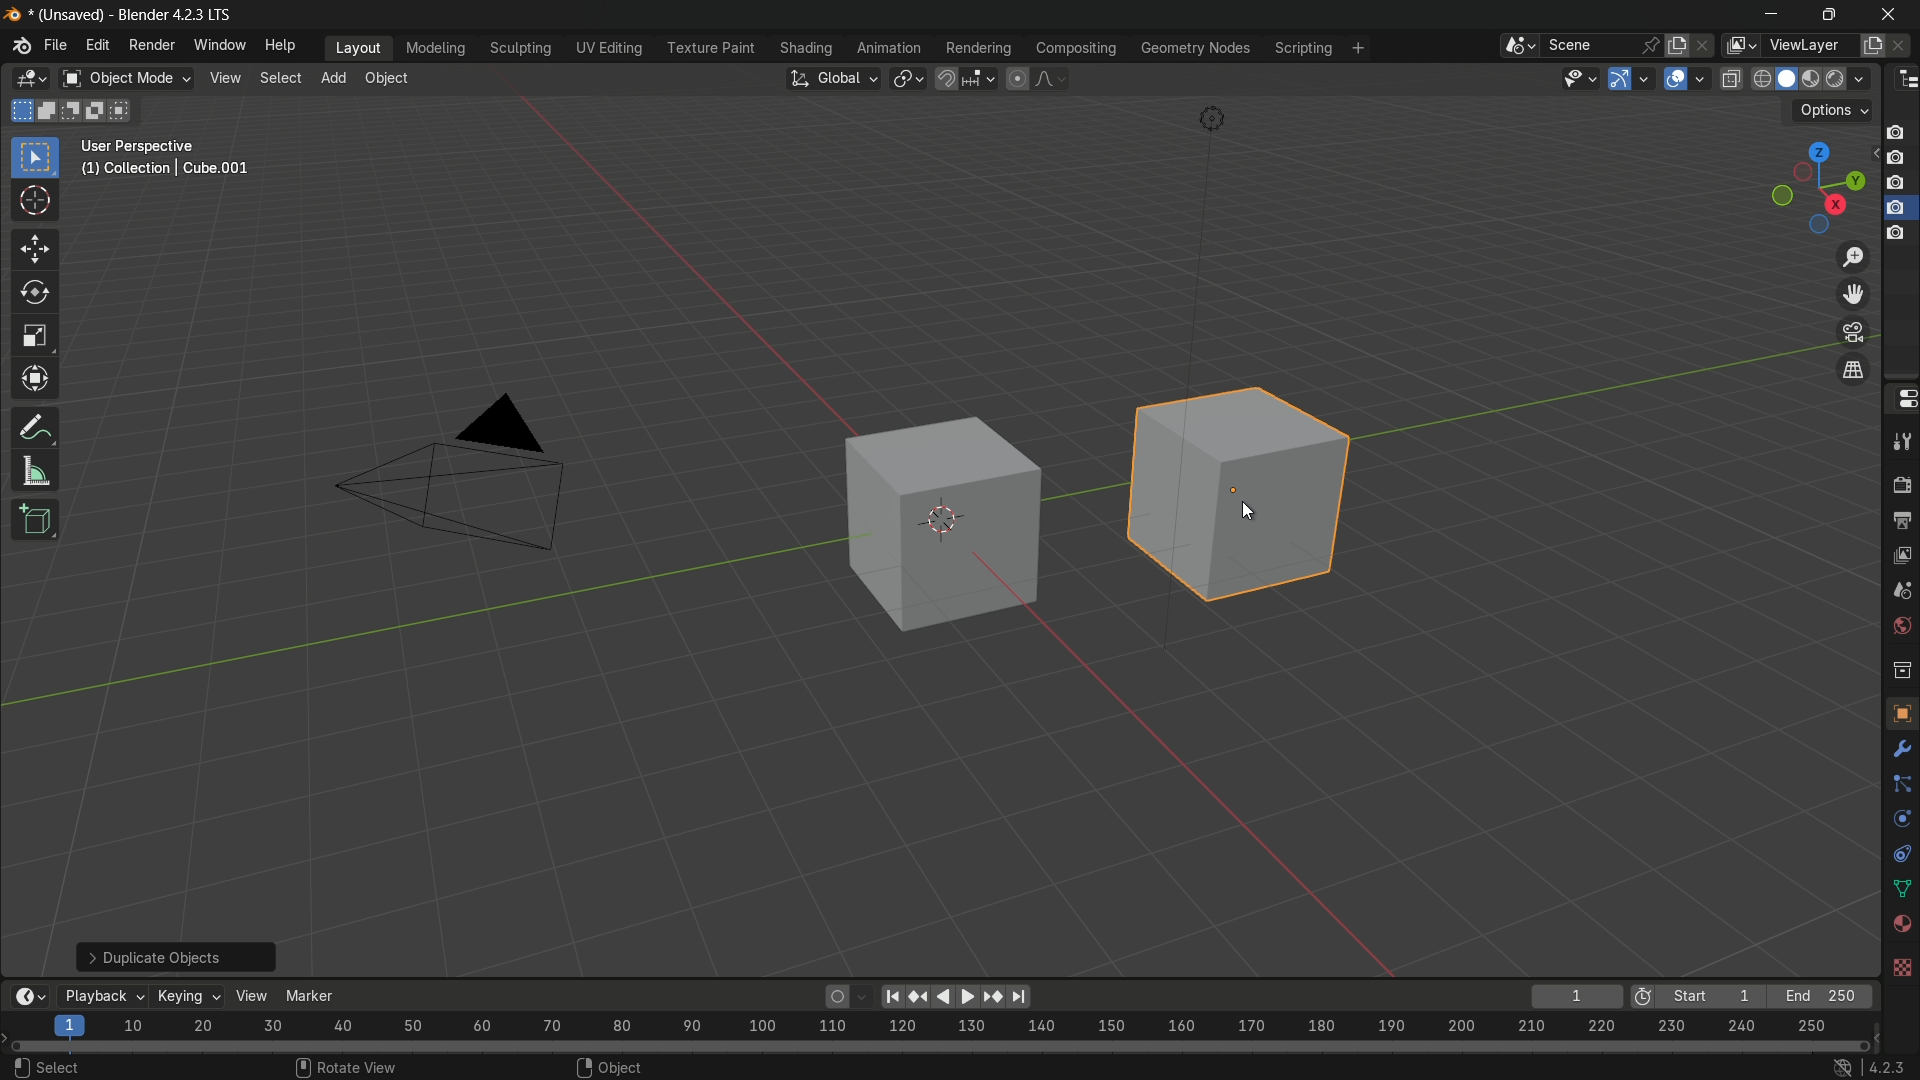 This screenshot has height=1080, width=1920. I want to click on Before Screen, so click(890, 993).